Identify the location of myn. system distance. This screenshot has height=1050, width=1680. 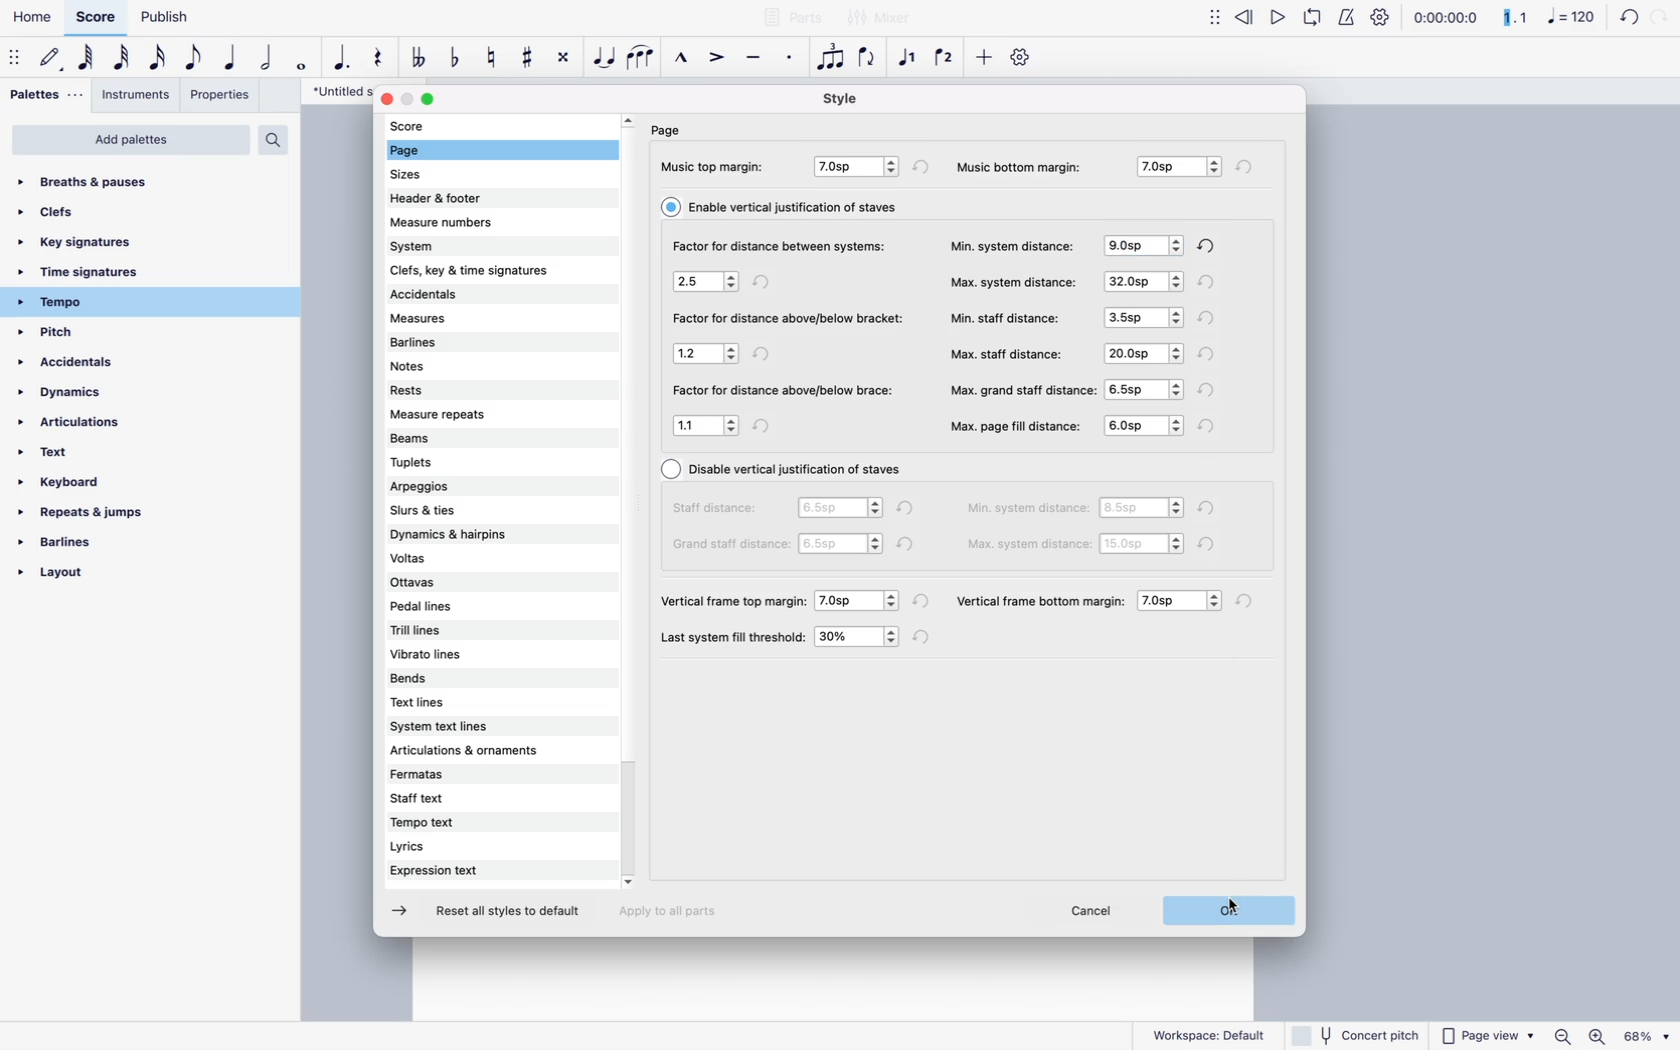
(1029, 510).